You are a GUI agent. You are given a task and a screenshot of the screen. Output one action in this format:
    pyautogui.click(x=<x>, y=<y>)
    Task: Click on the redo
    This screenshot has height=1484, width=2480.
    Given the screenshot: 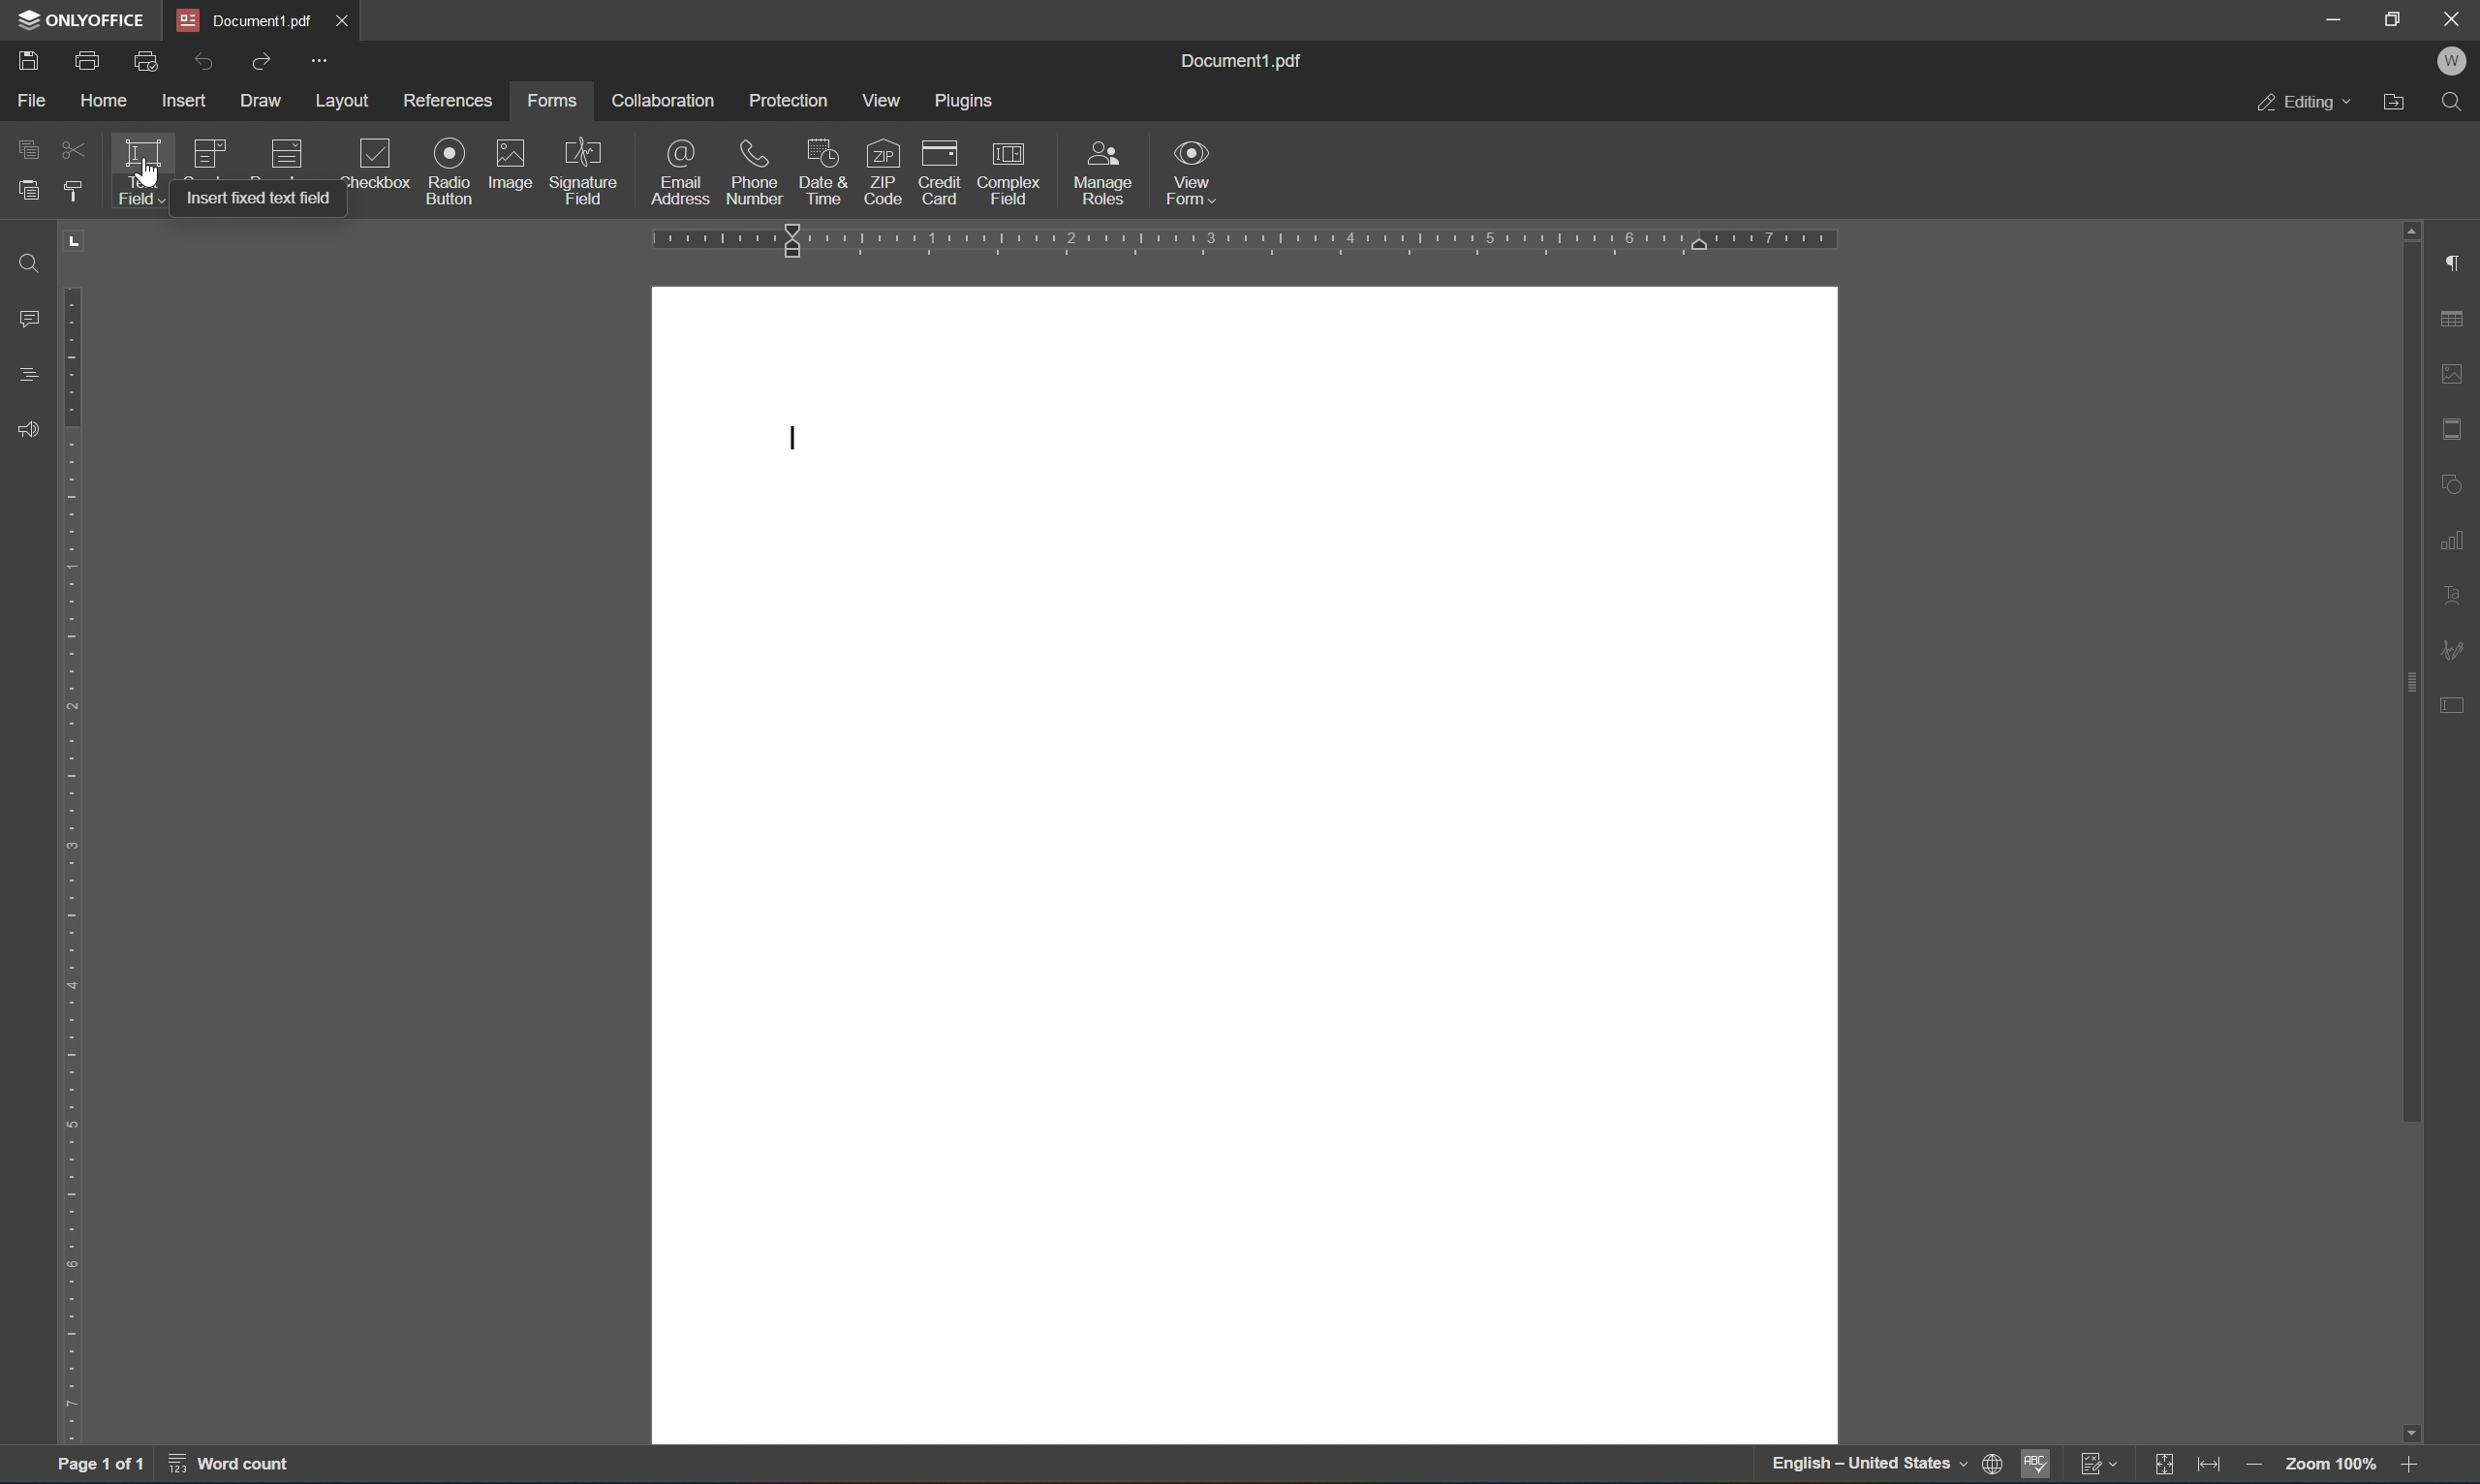 What is the action you would take?
    pyautogui.click(x=261, y=59)
    